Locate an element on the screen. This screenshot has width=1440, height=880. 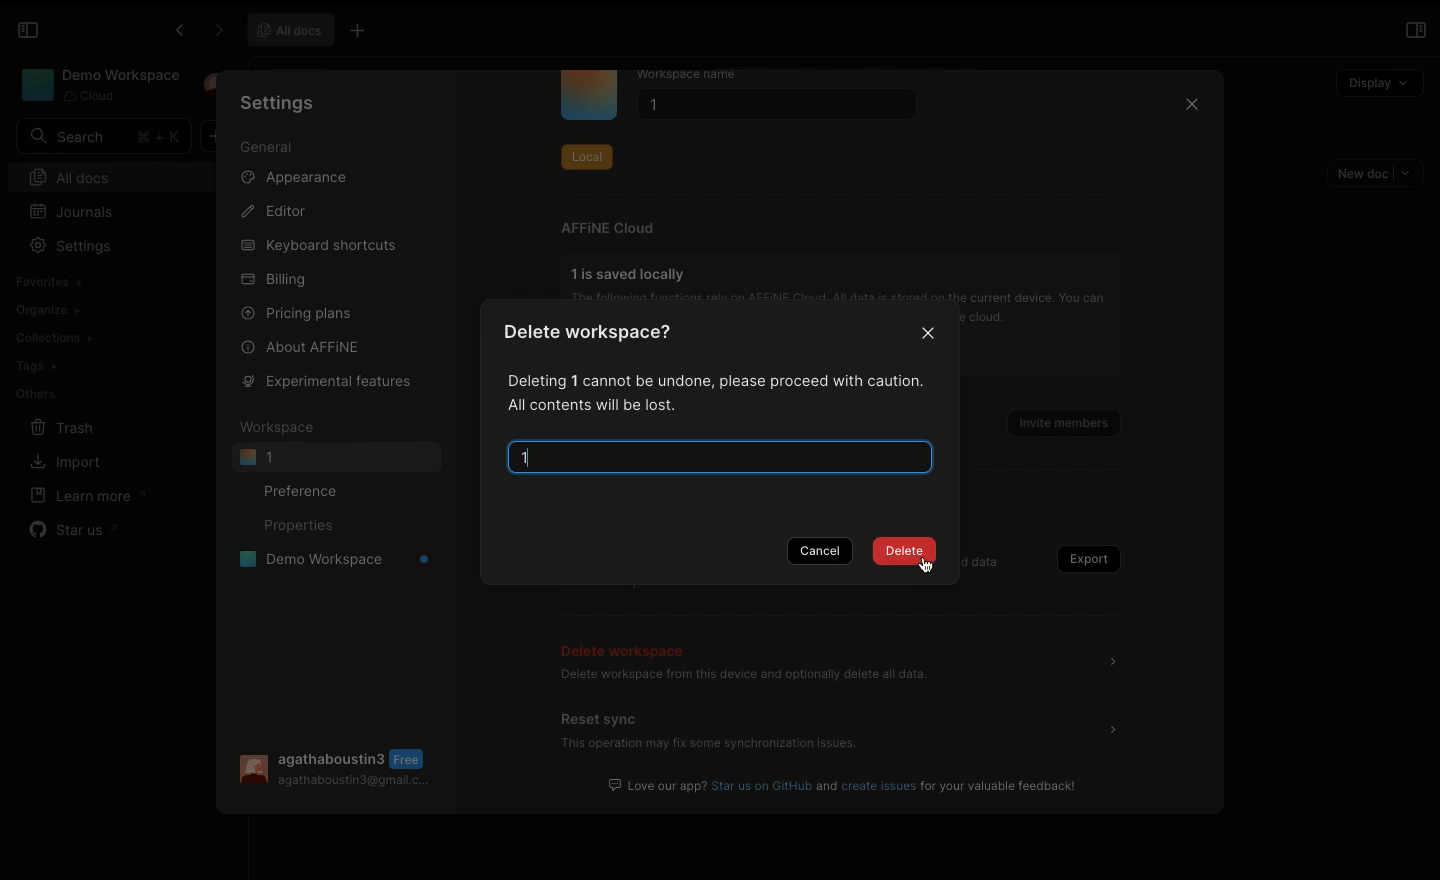
Search is located at coordinates (103, 136).